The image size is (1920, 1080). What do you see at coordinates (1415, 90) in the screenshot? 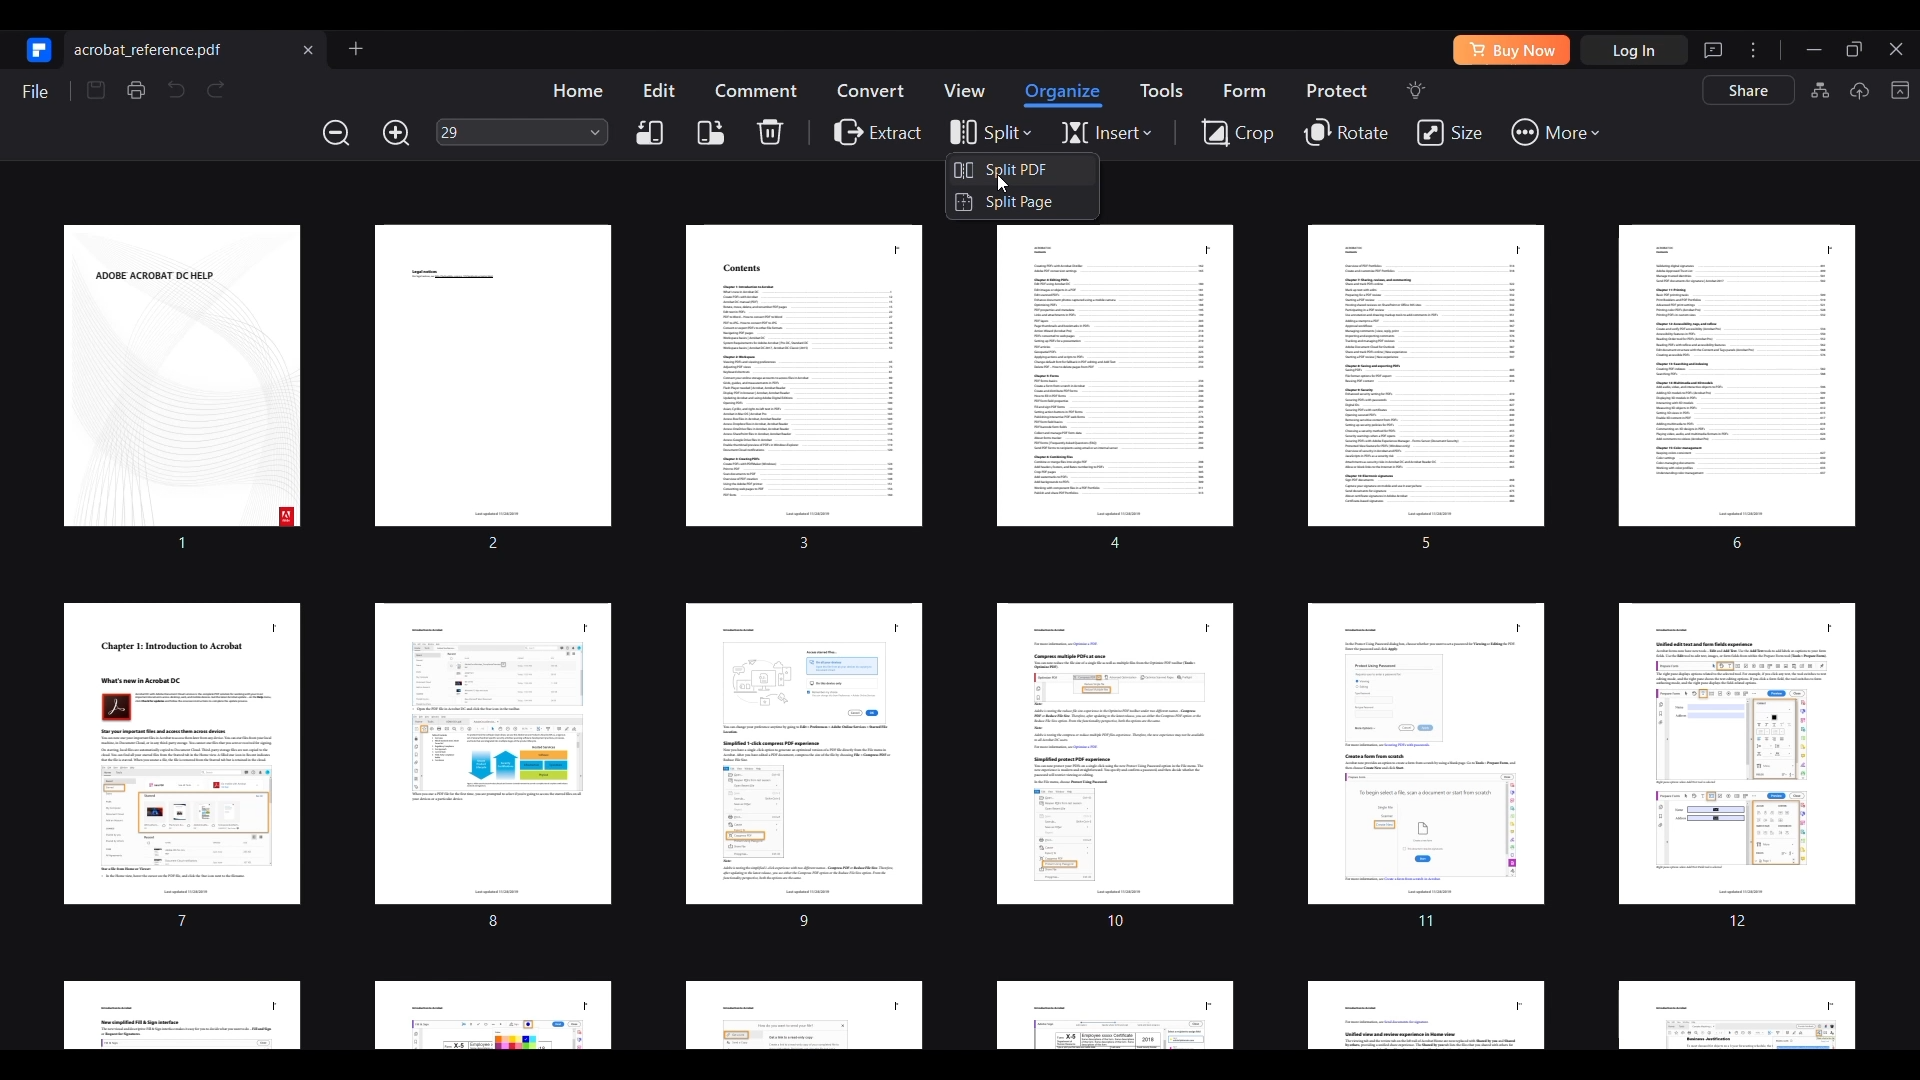
I see `Search tools` at bounding box center [1415, 90].